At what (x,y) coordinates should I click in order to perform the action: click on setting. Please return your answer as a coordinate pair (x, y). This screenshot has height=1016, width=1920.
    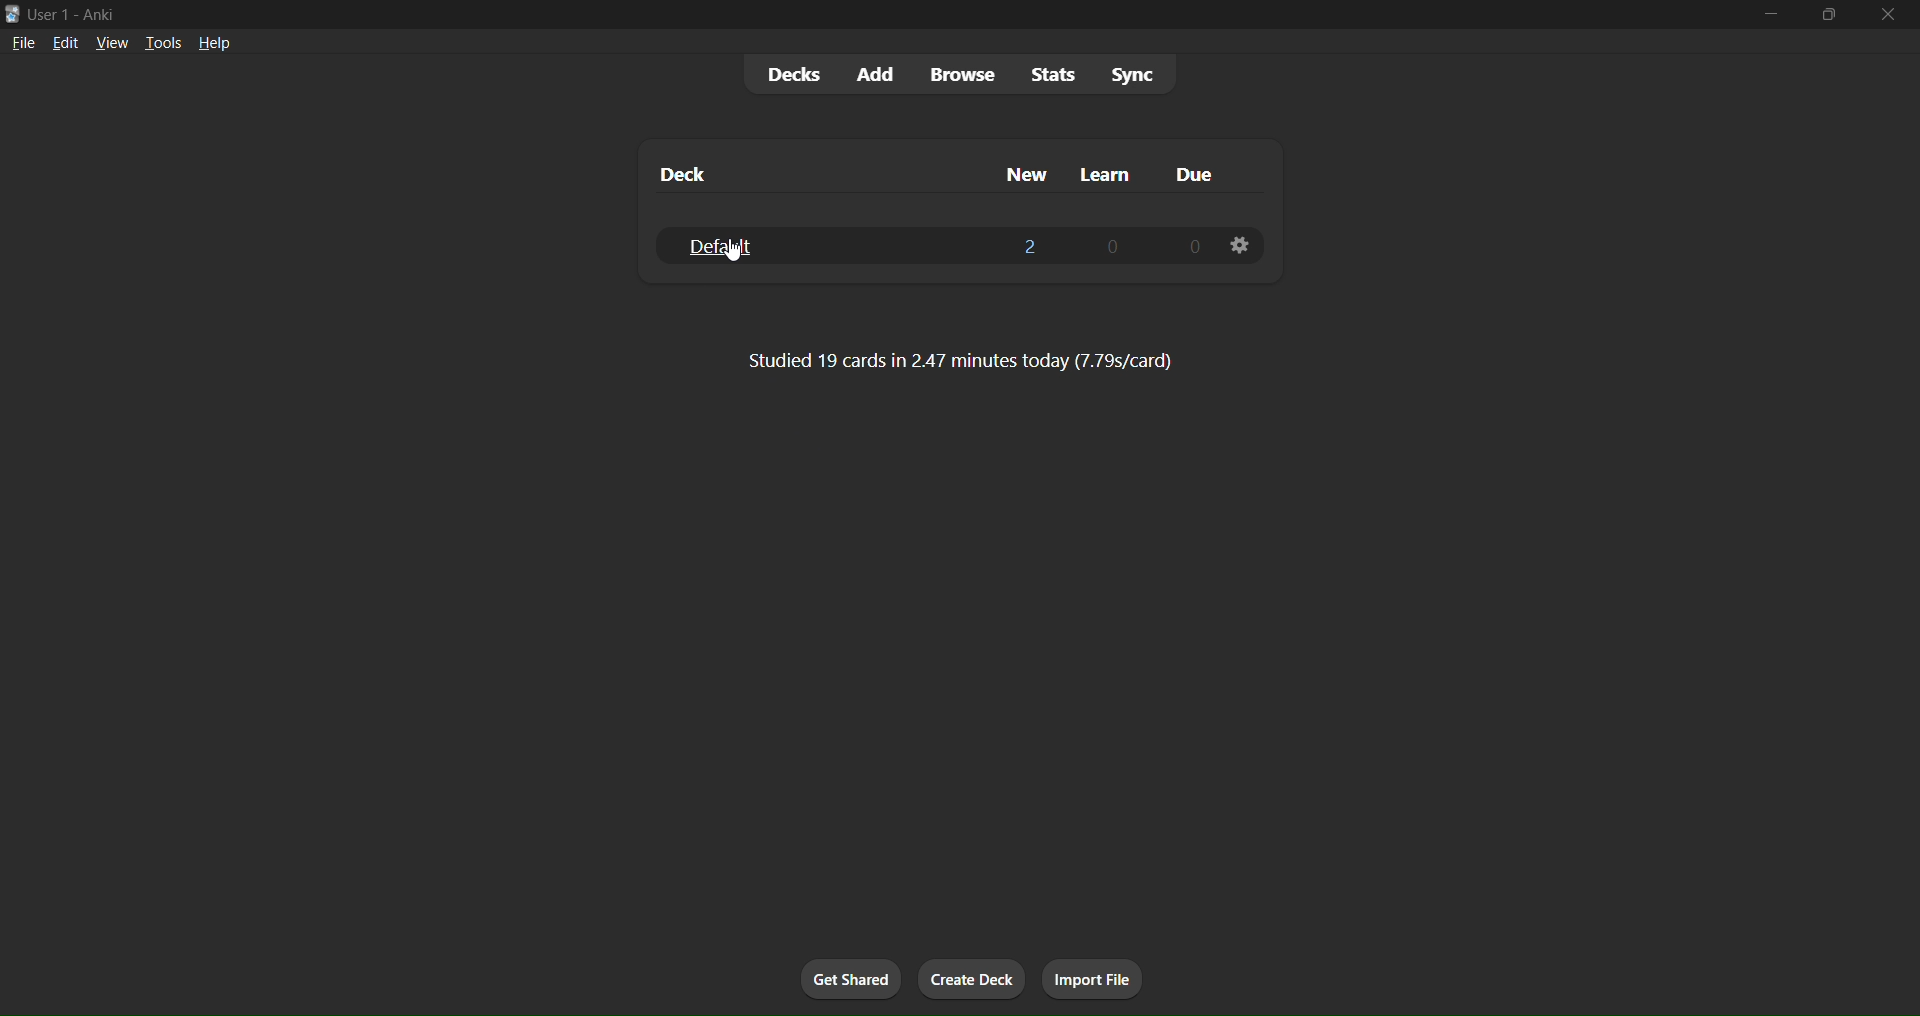
    Looking at the image, I should click on (1244, 247).